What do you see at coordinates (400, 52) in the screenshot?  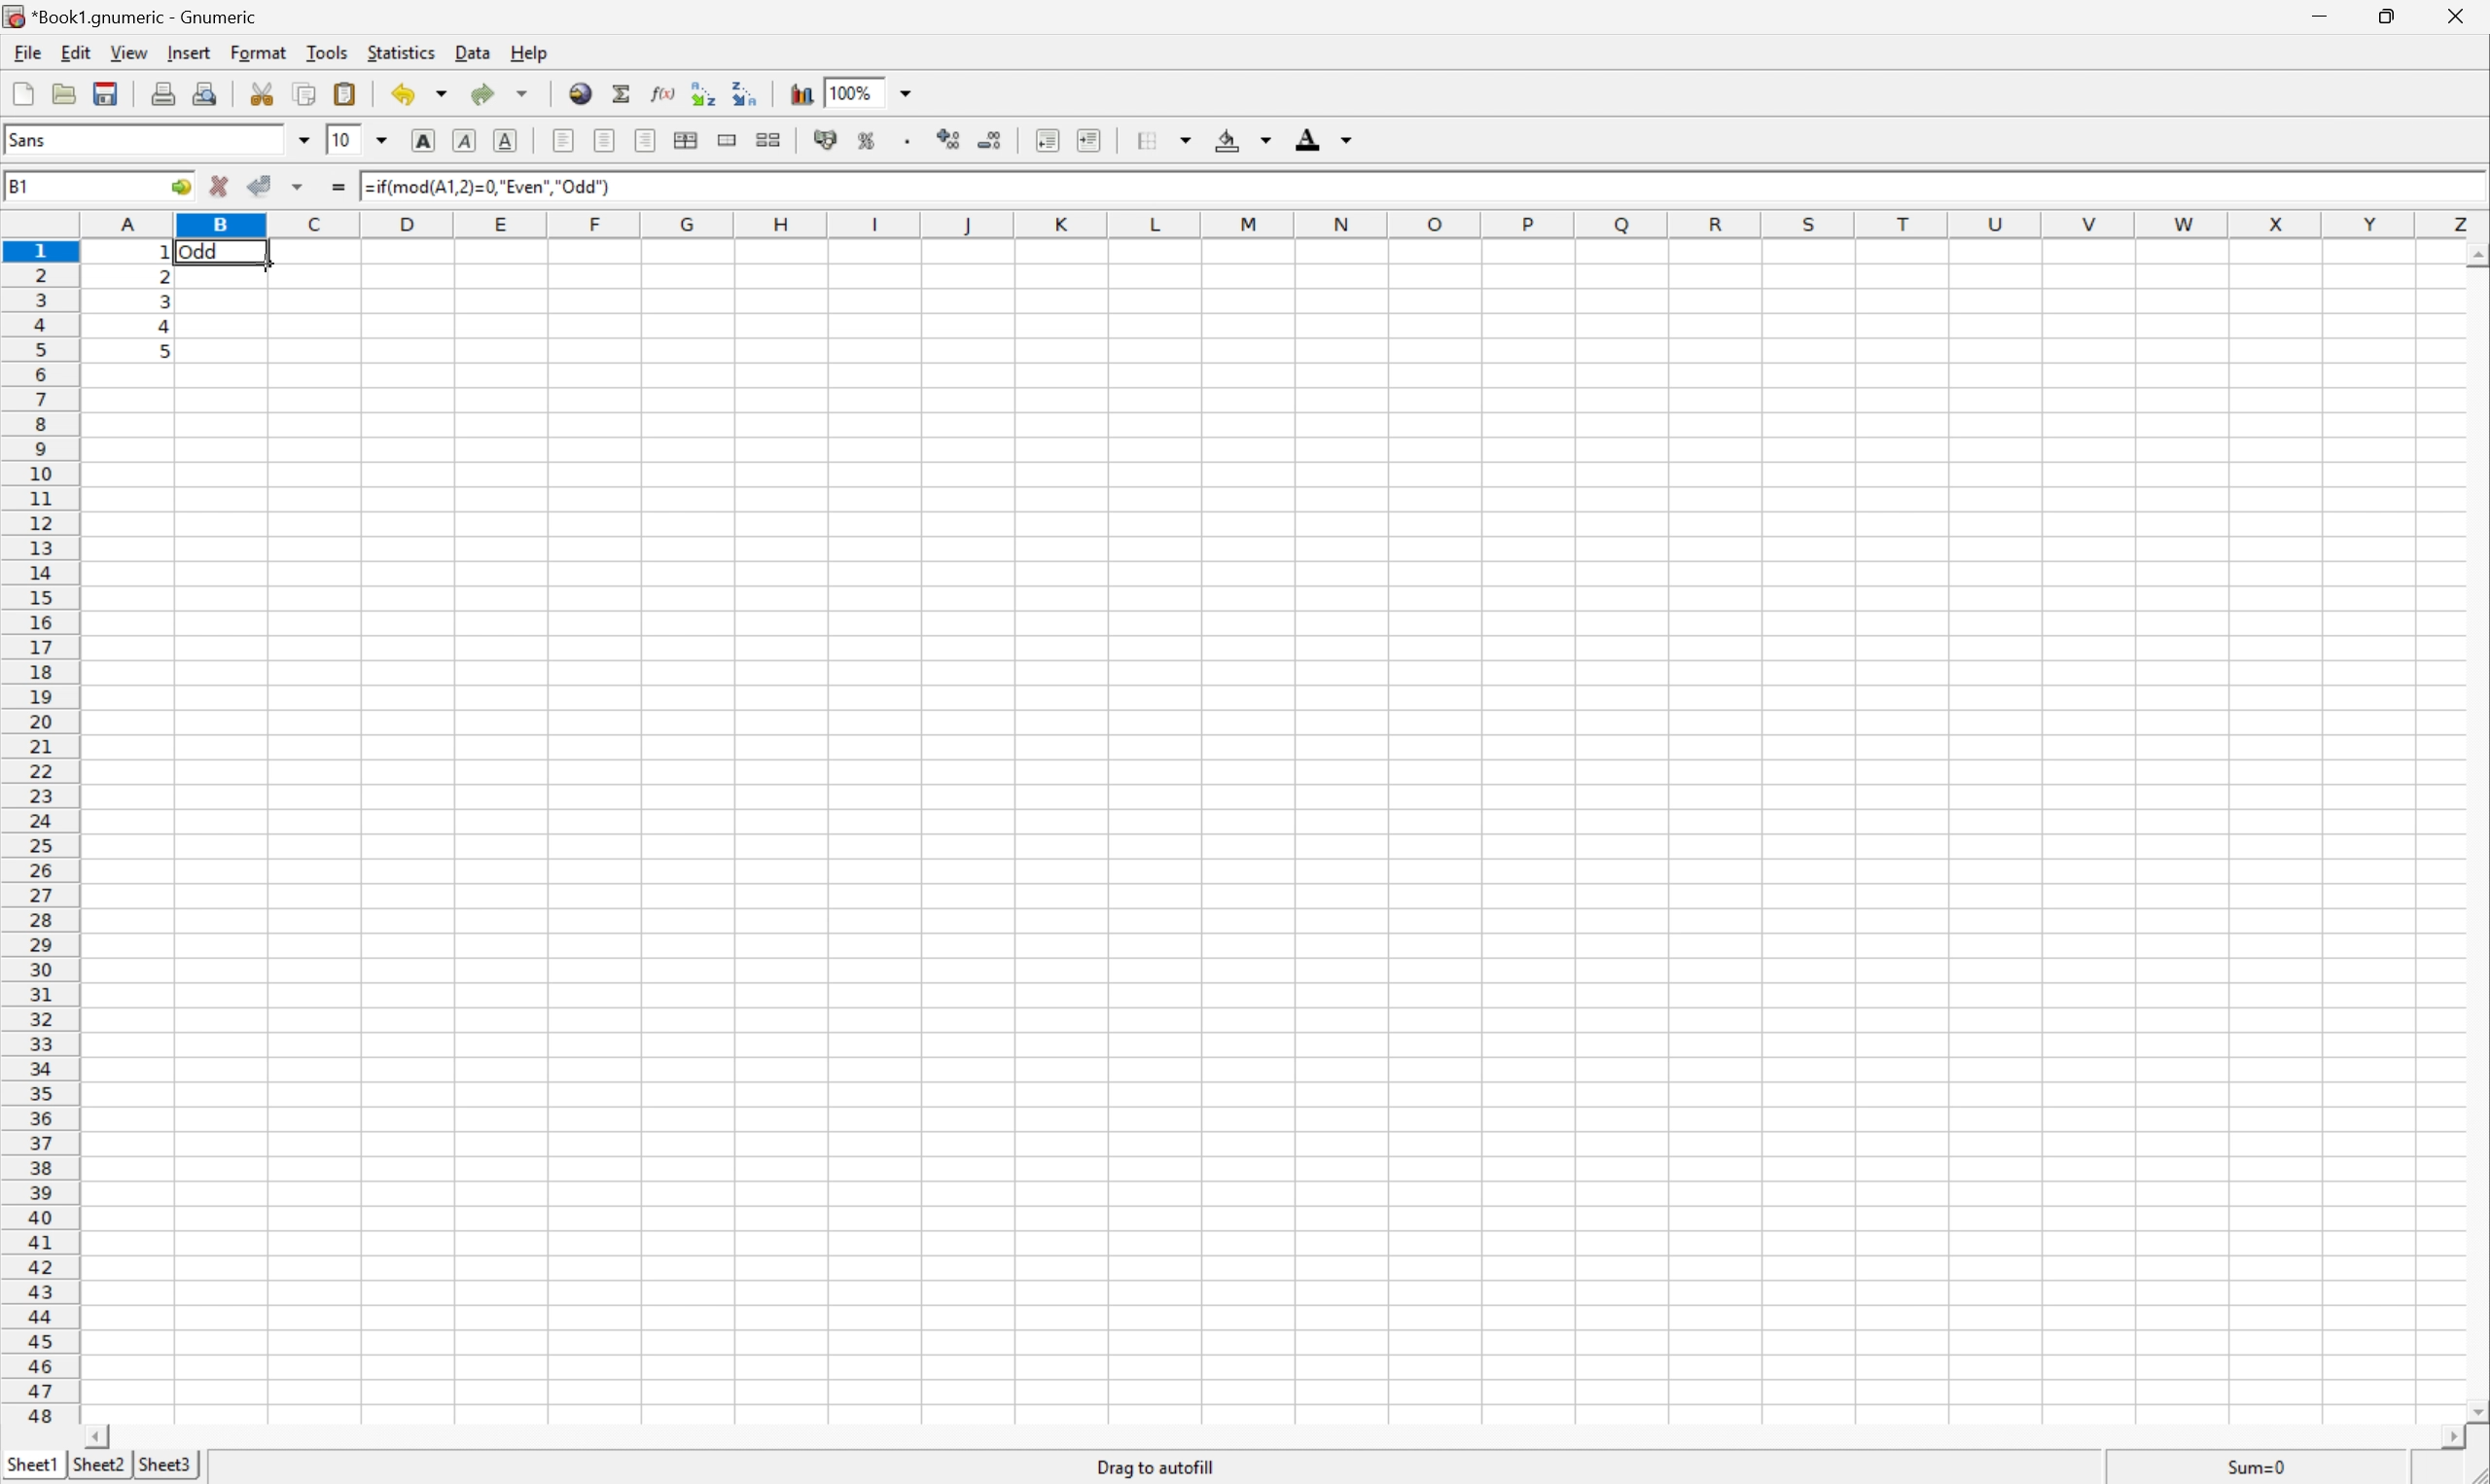 I see `Statistics` at bounding box center [400, 52].